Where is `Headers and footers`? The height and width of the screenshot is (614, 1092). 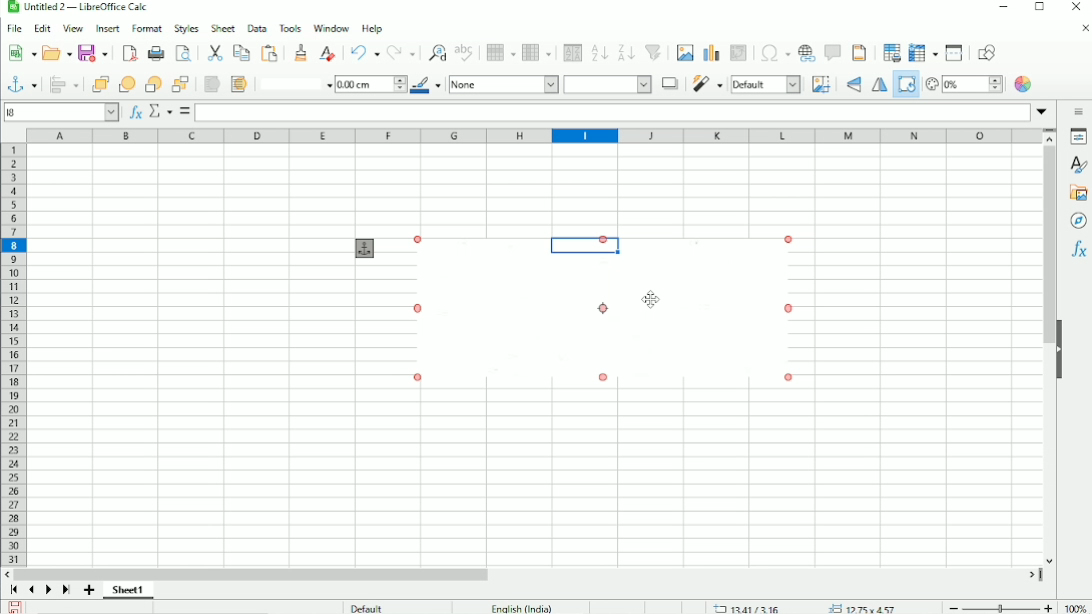 Headers and footers is located at coordinates (860, 52).